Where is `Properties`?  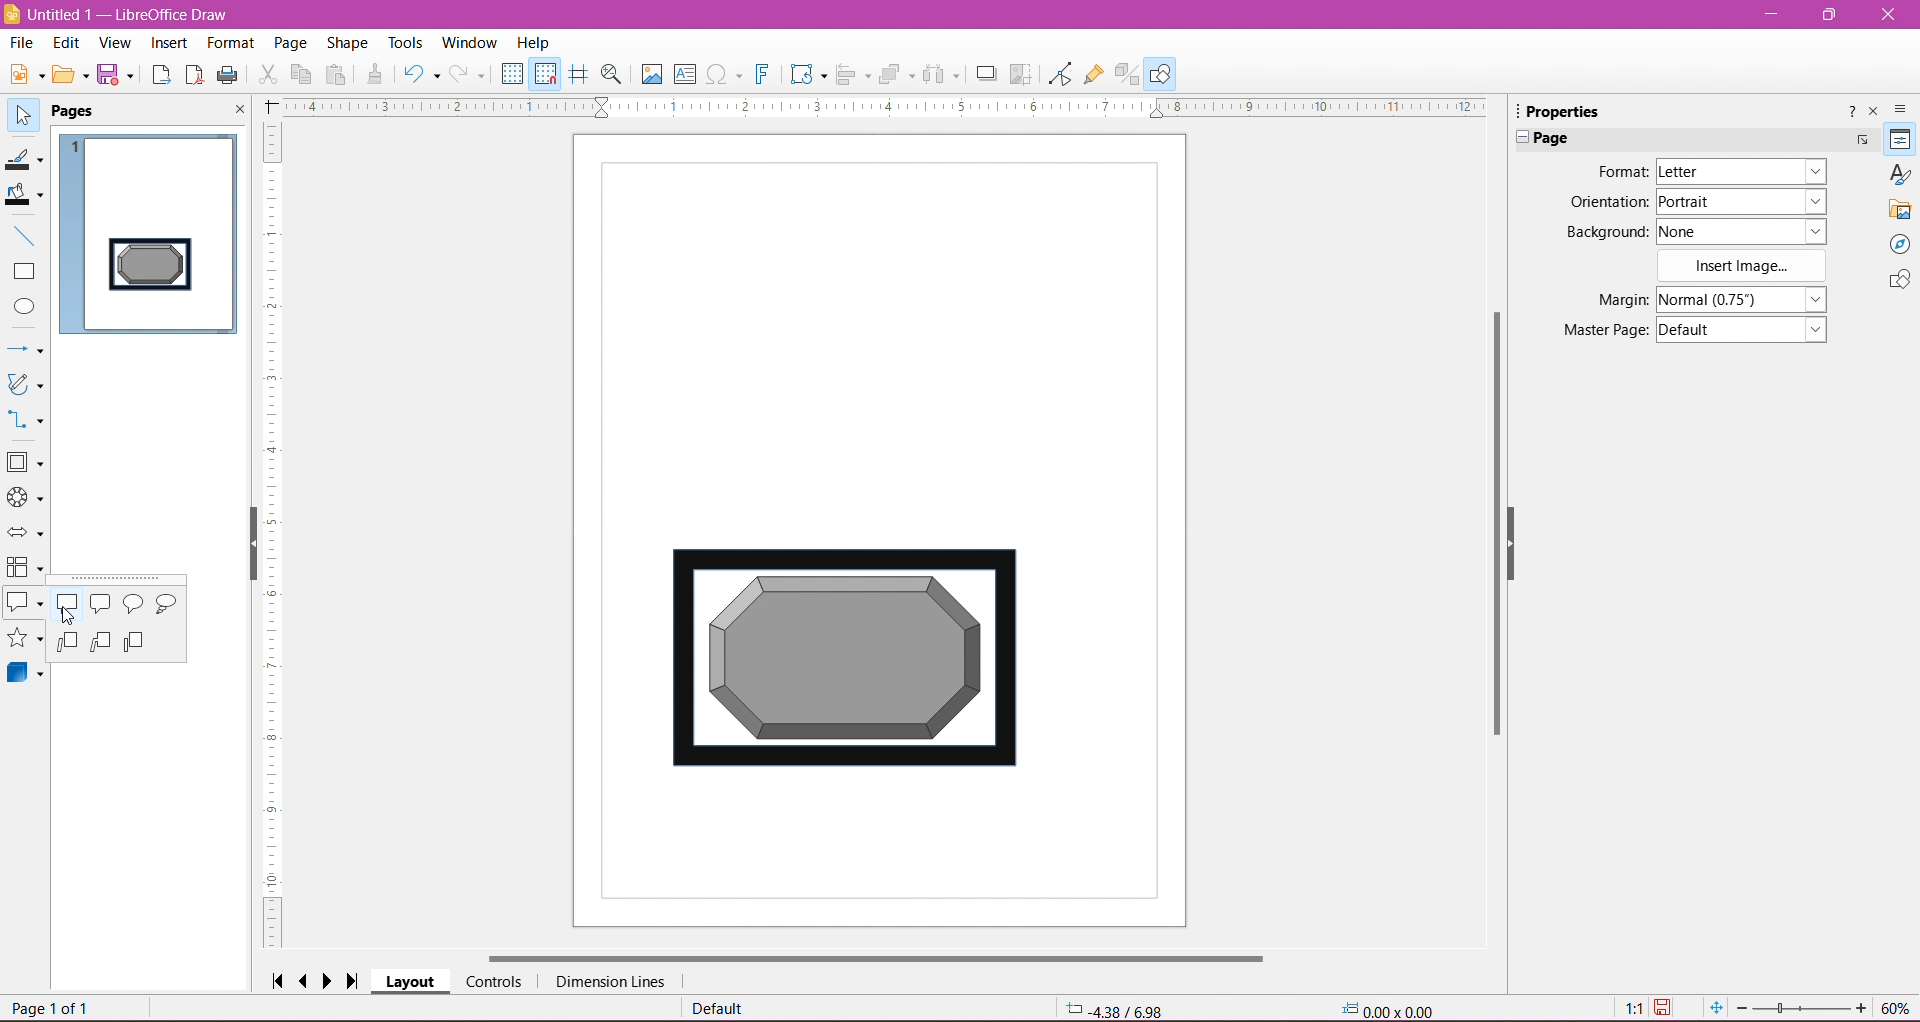 Properties is located at coordinates (1899, 140).